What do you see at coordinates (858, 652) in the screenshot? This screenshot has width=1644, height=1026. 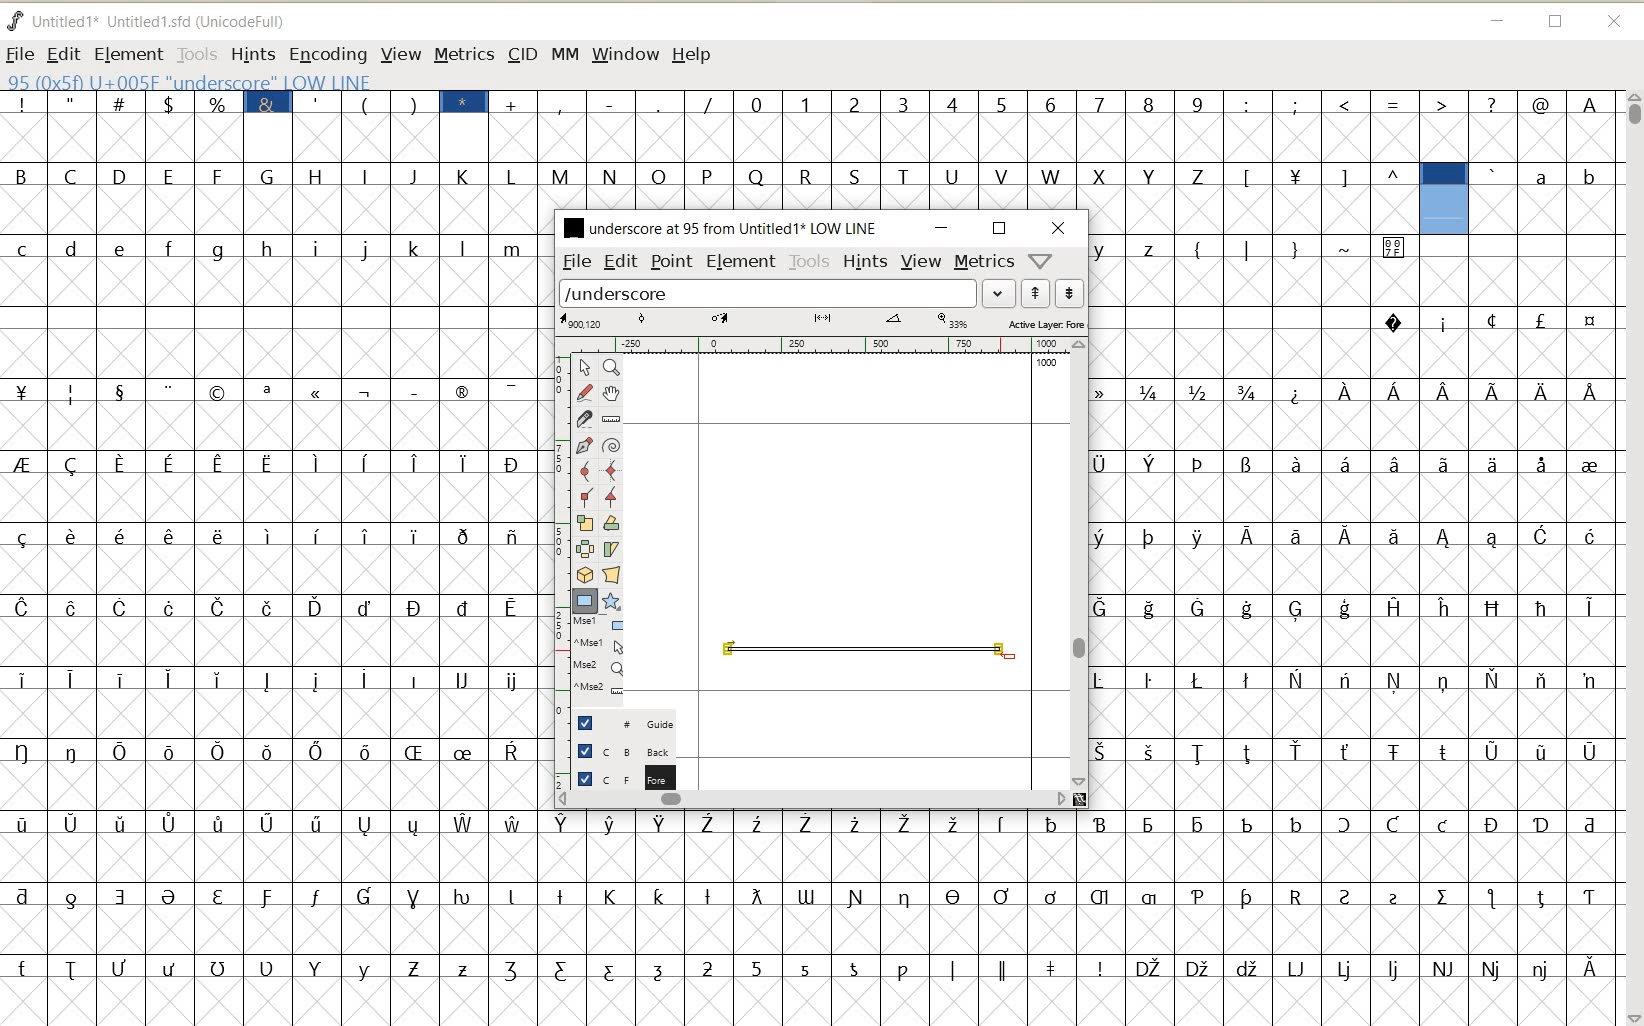 I see `an underscore with a unique twist creation` at bounding box center [858, 652].